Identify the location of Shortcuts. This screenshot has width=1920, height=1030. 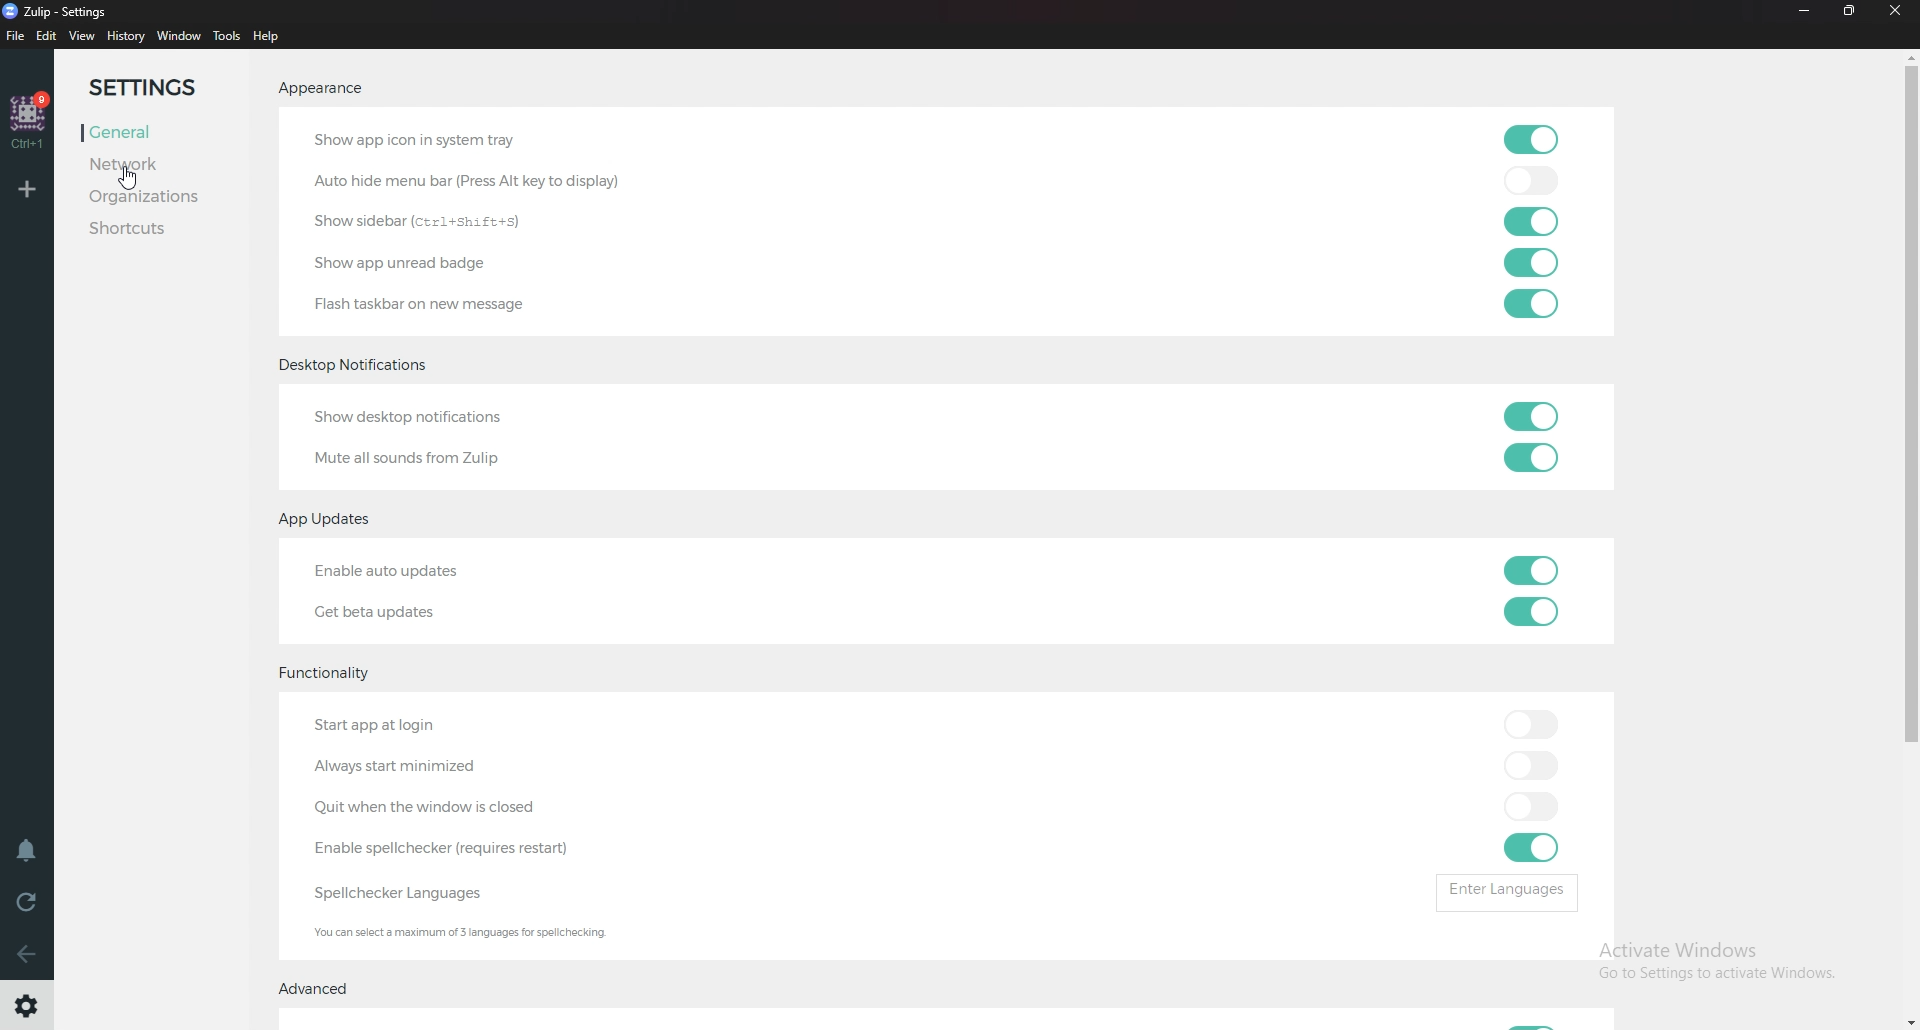
(160, 228).